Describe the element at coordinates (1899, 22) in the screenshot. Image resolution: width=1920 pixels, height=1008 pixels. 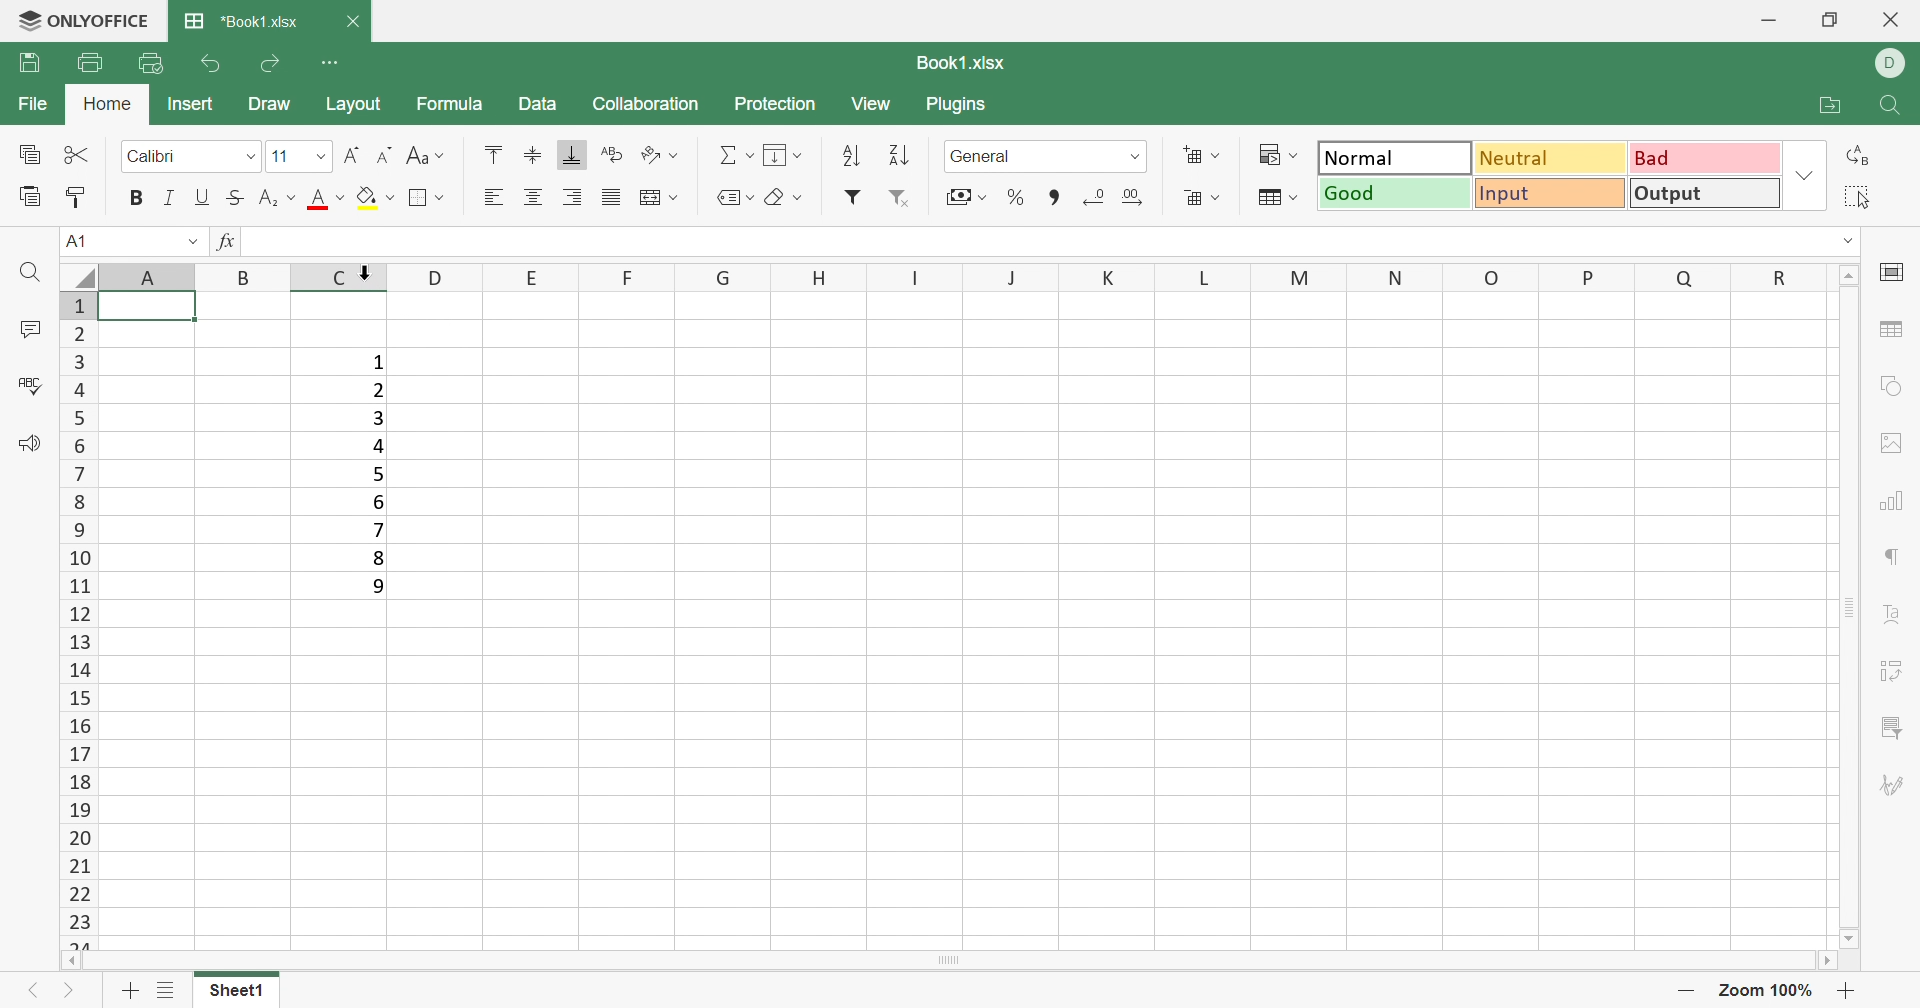
I see `Close` at that location.